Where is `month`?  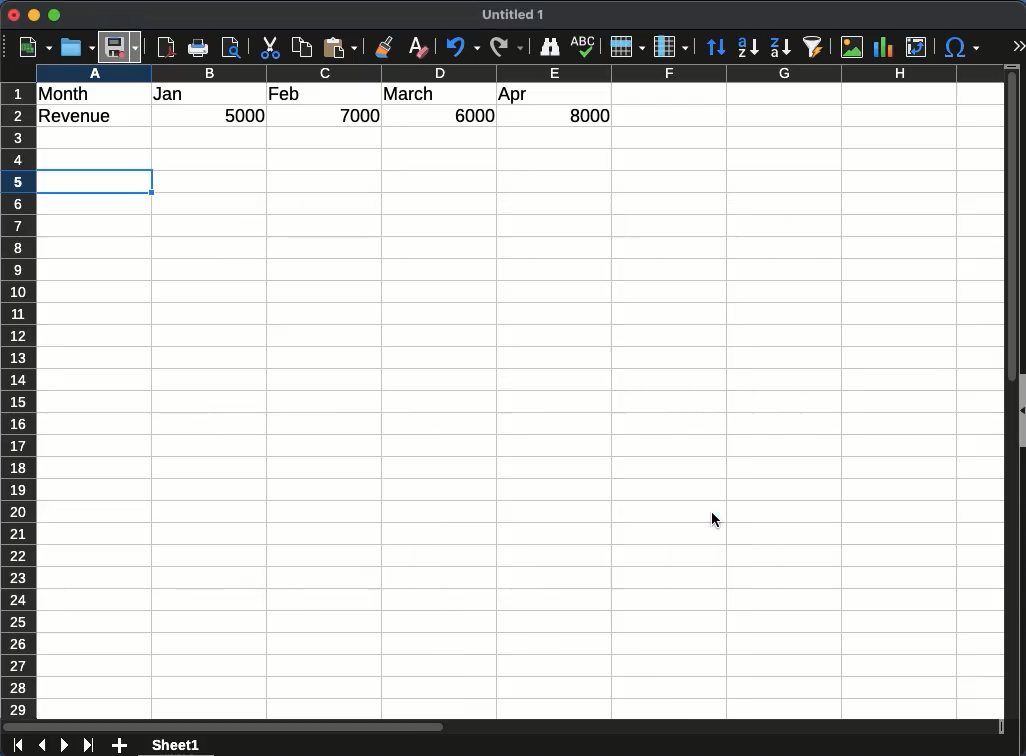
month is located at coordinates (68, 93).